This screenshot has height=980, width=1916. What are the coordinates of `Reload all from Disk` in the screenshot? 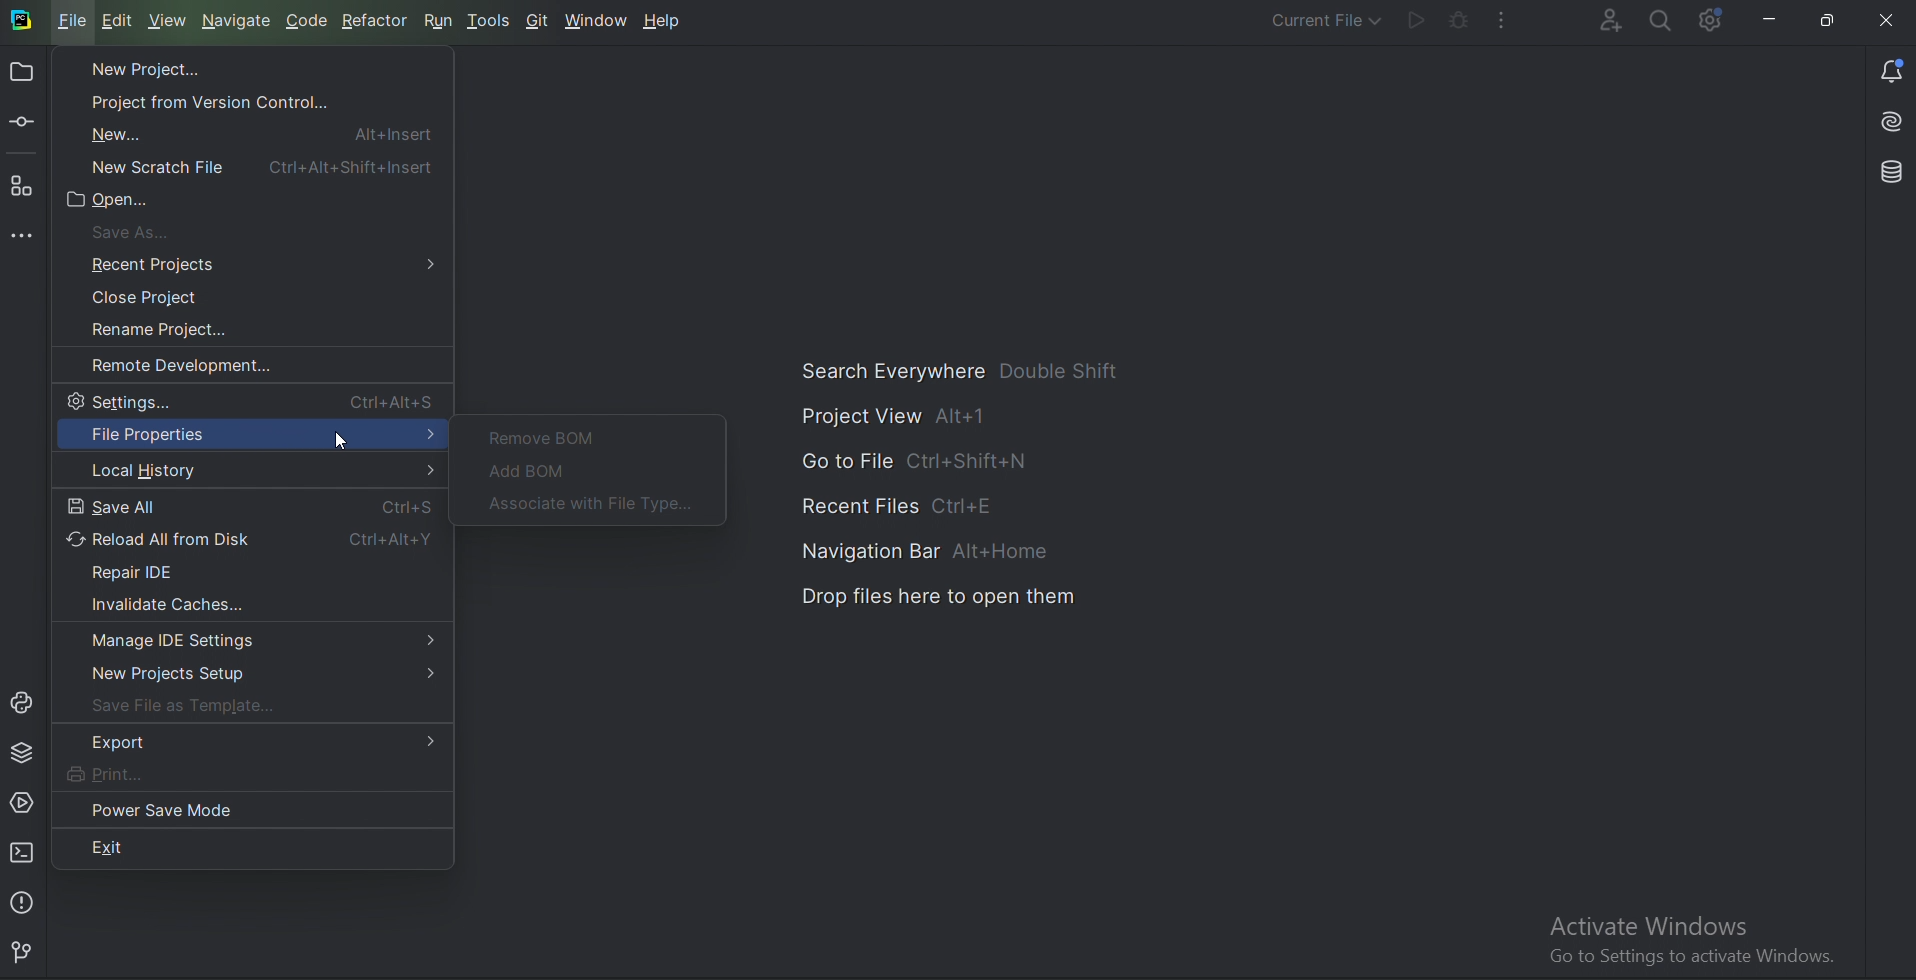 It's located at (251, 539).